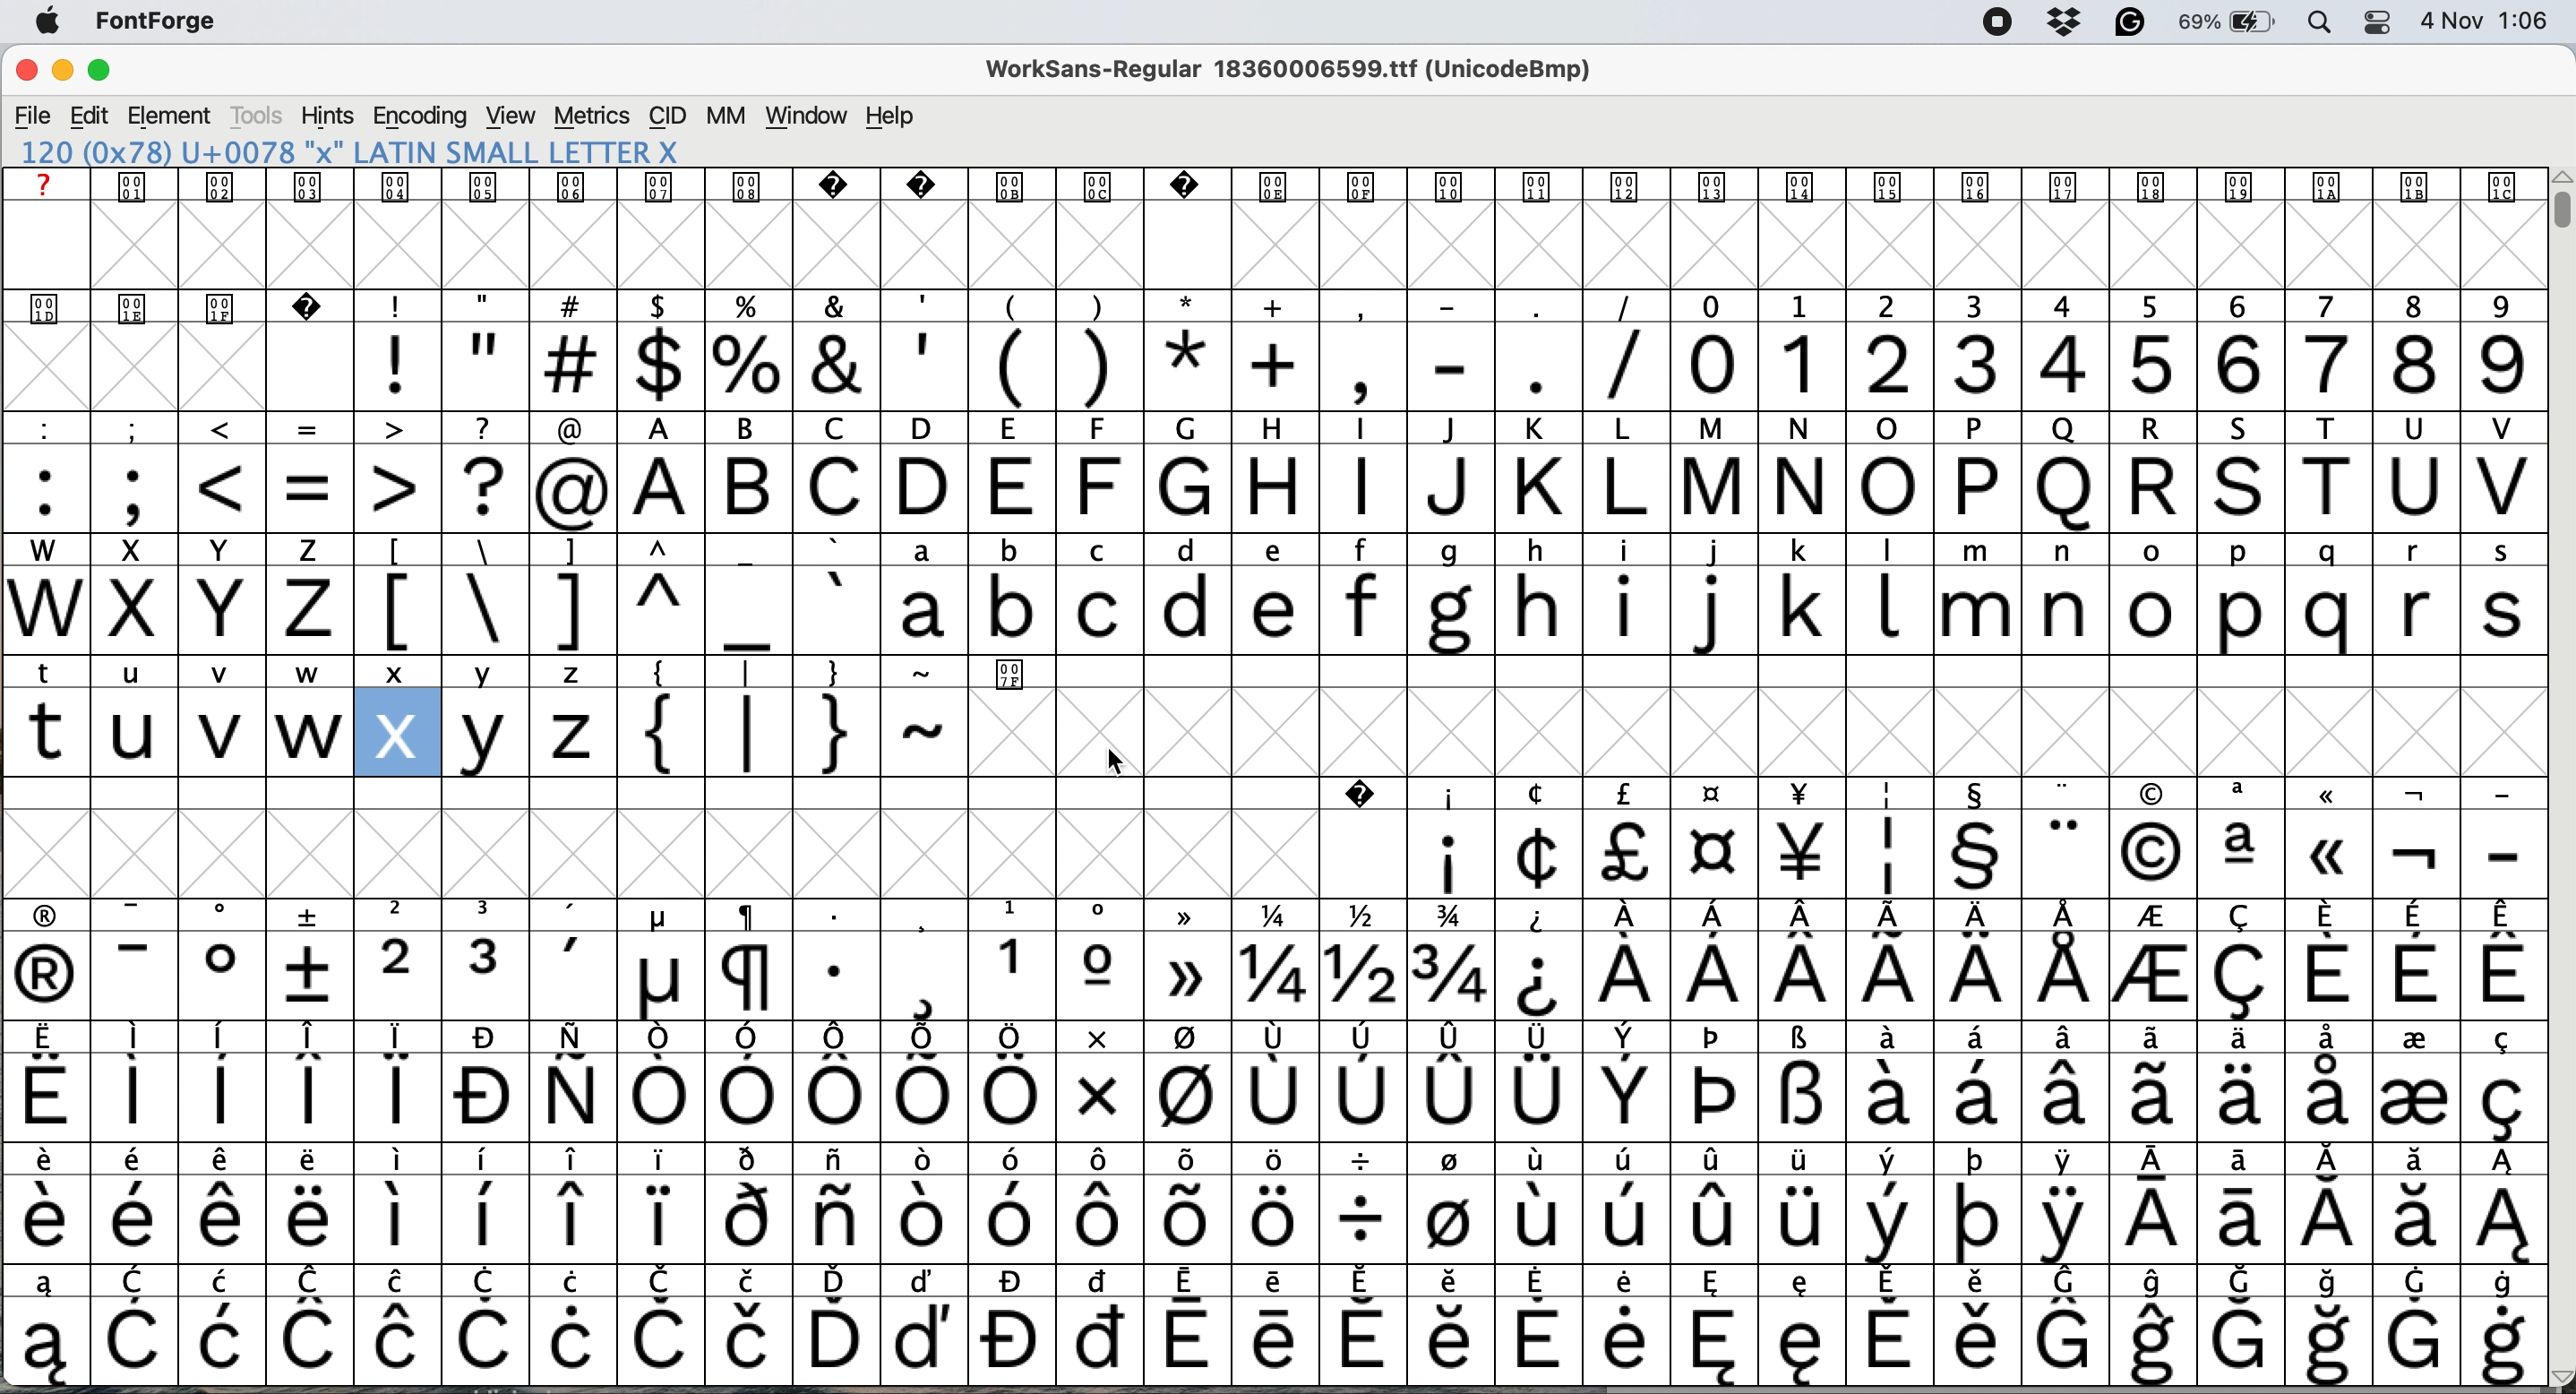  Describe the element at coordinates (1990, 23) in the screenshot. I see `screen recorder` at that location.